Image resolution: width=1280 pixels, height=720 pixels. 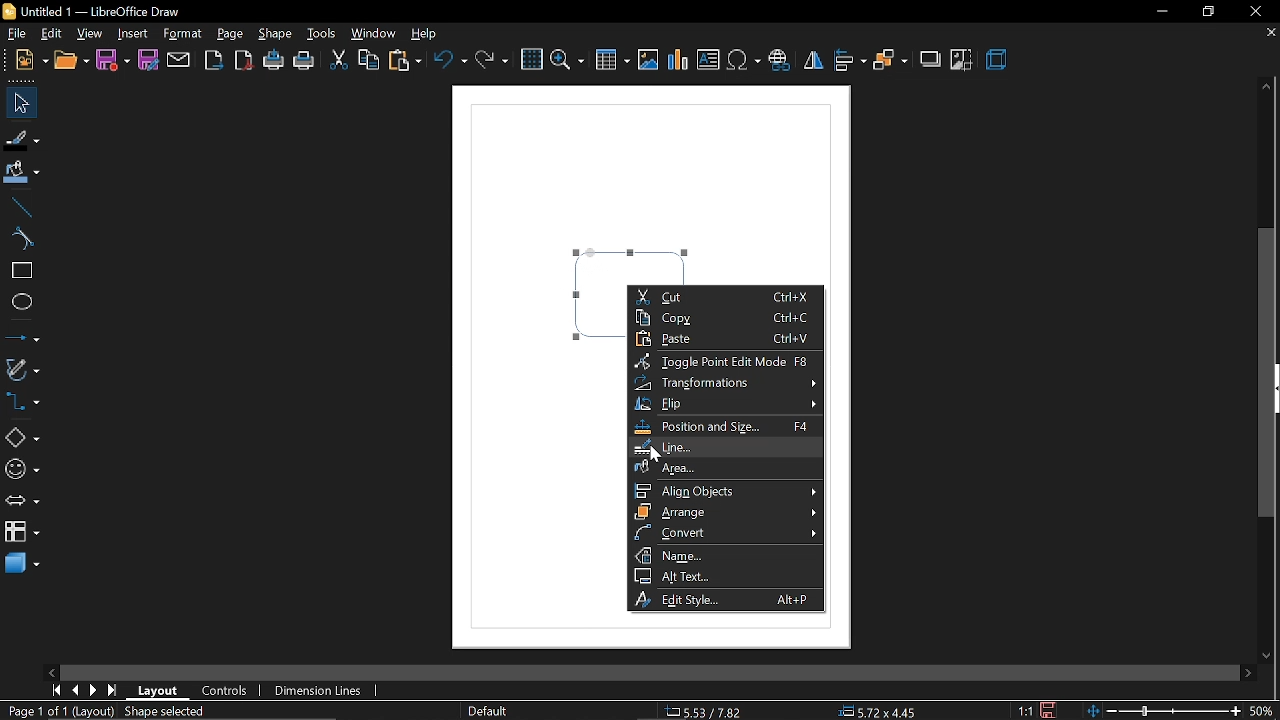 I want to click on zoom, so click(x=566, y=61).